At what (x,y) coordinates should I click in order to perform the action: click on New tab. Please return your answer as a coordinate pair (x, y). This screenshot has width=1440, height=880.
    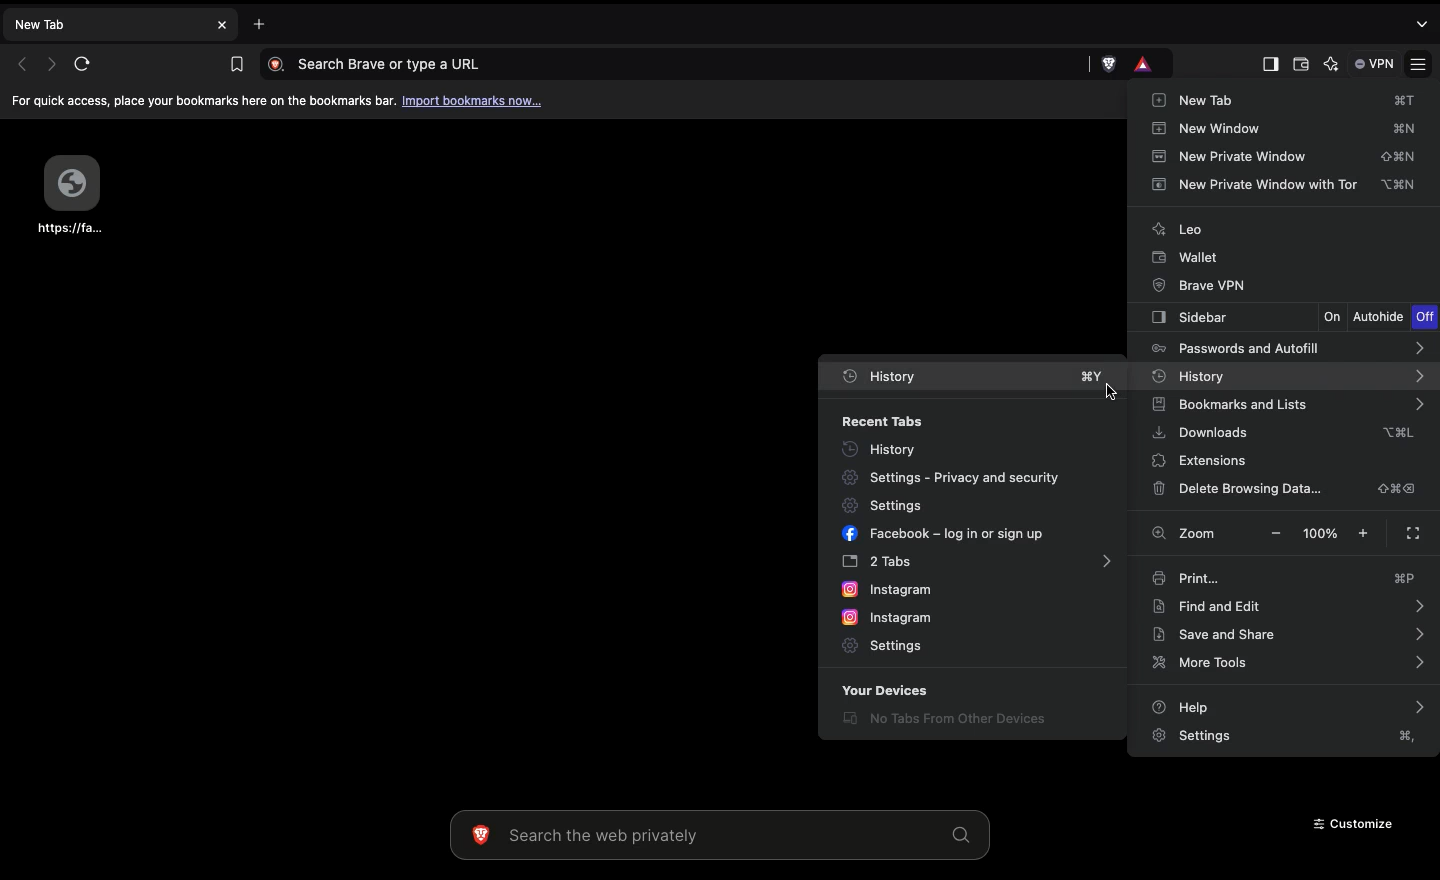
    Looking at the image, I should click on (119, 27).